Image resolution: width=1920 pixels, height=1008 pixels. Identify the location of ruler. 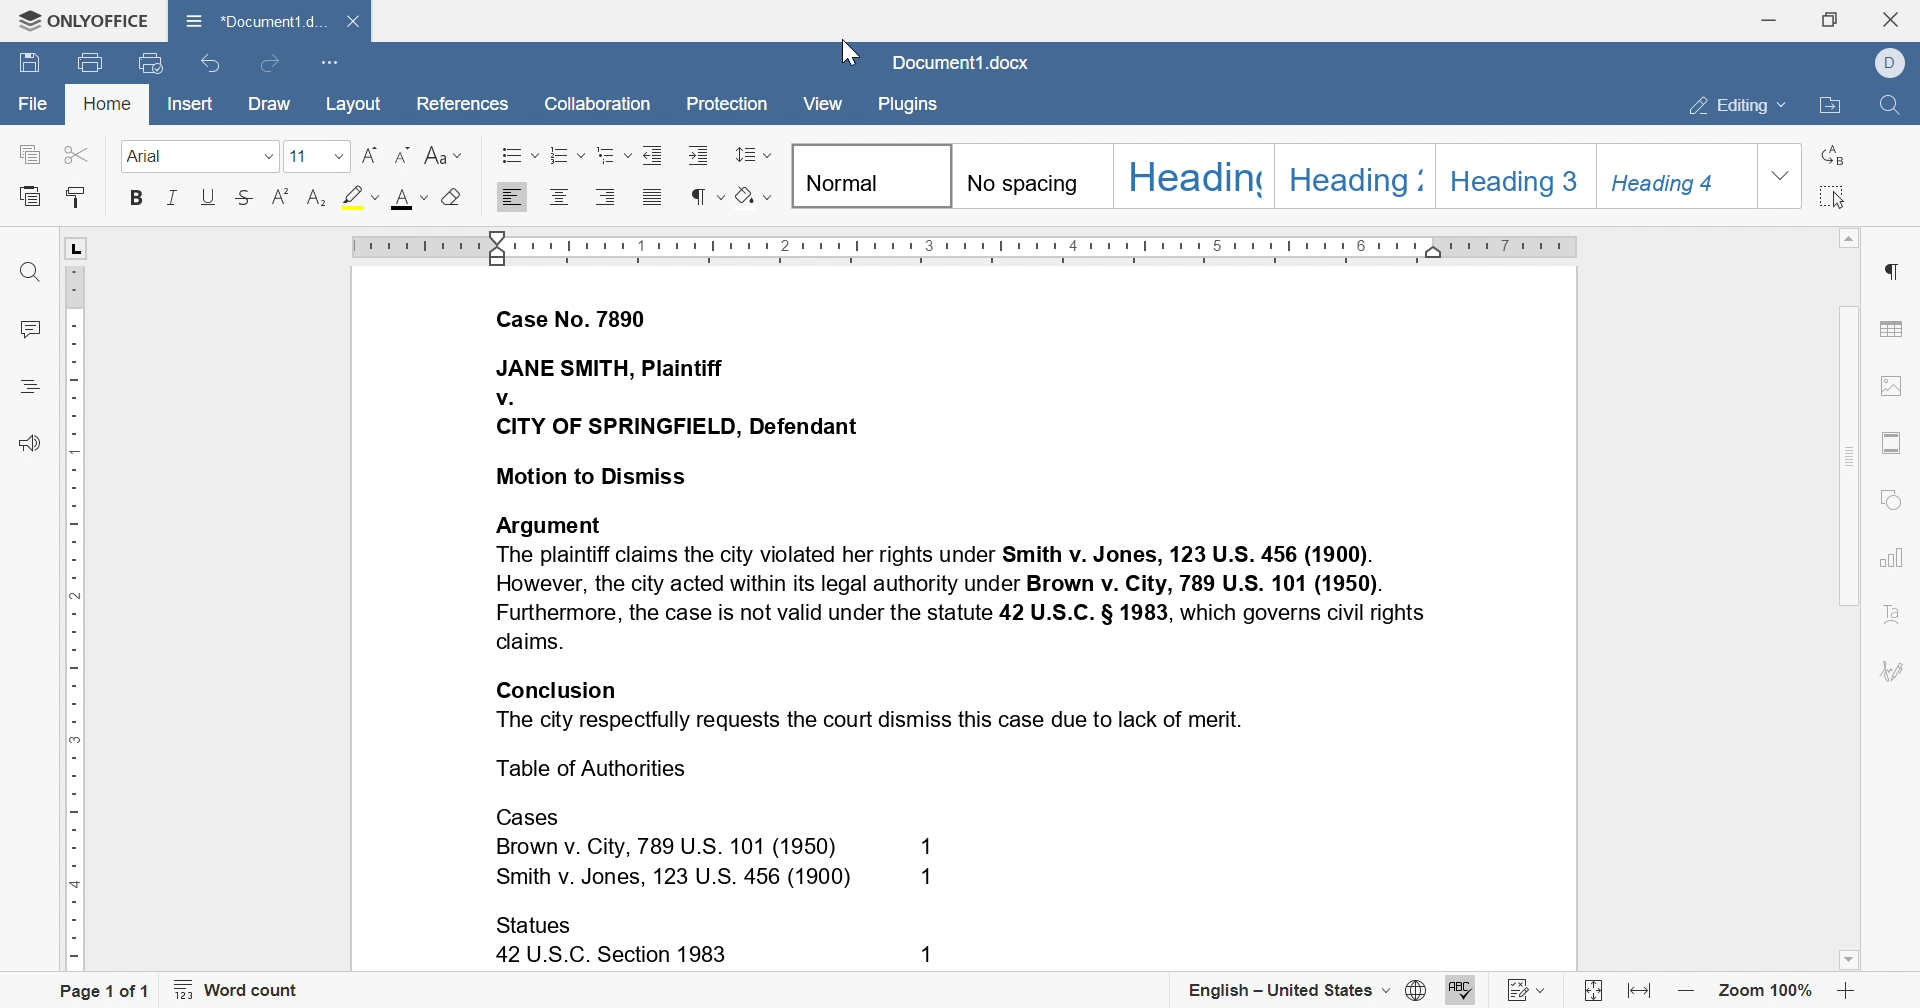
(76, 635).